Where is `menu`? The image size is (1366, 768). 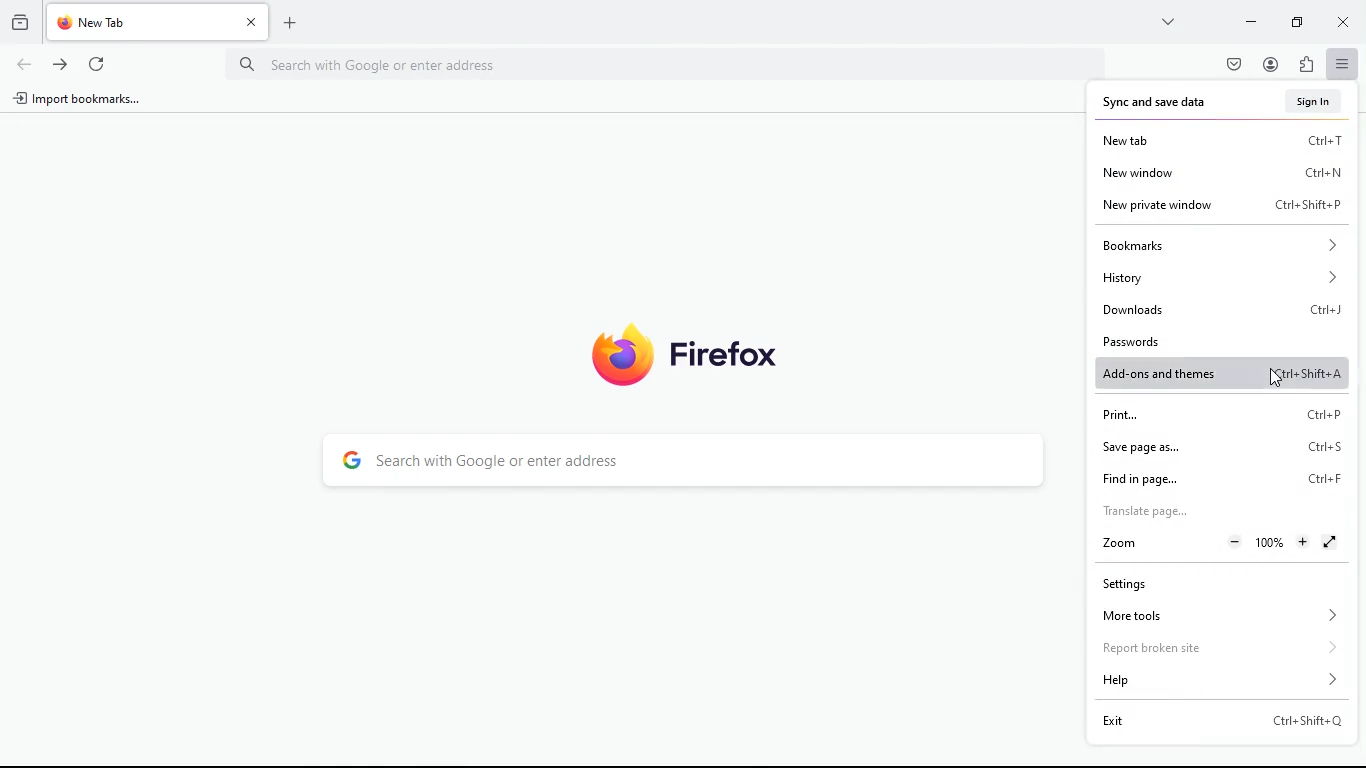
menu is located at coordinates (1341, 64).